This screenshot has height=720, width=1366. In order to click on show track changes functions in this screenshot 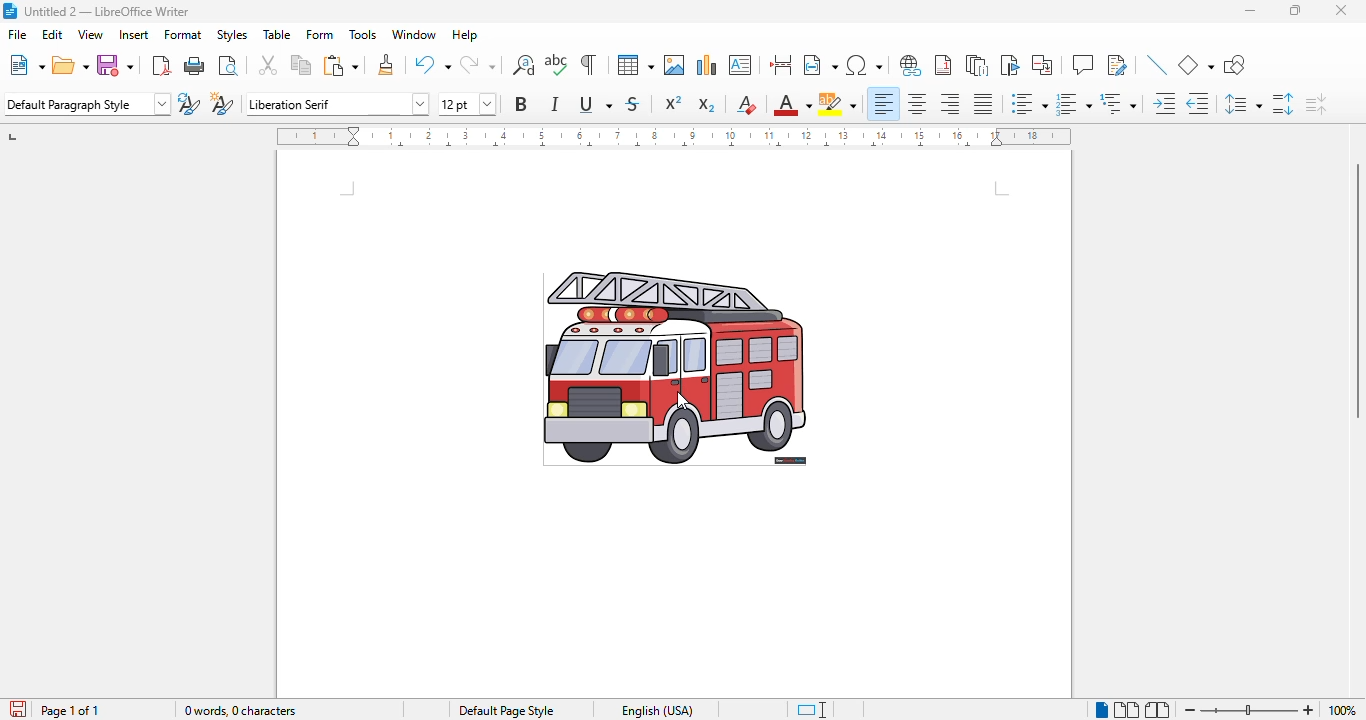, I will do `click(1118, 65)`.